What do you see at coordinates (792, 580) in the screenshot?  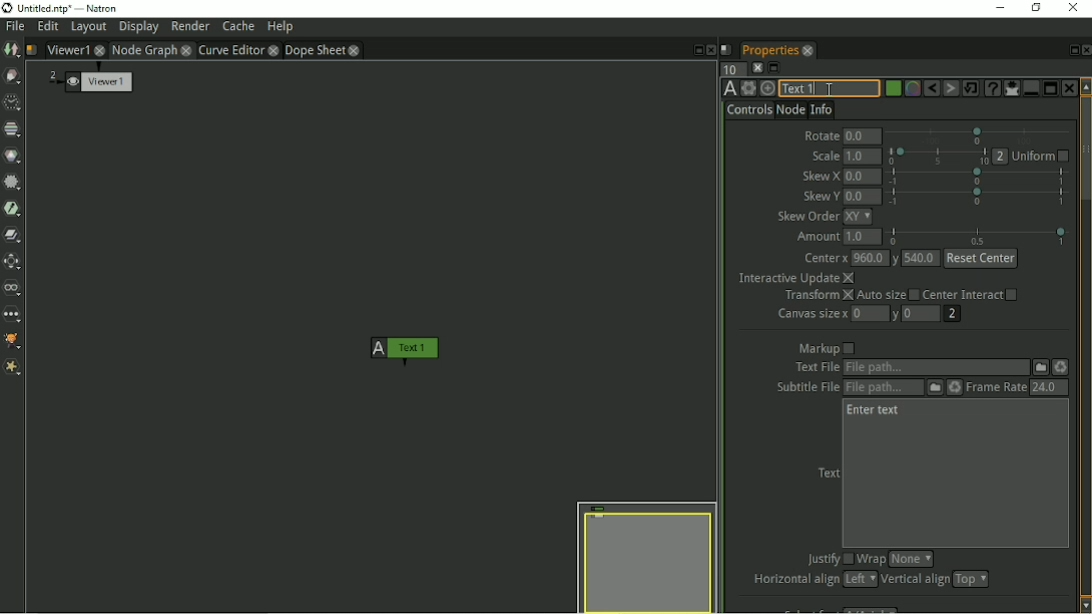 I see `Horizontal align` at bounding box center [792, 580].